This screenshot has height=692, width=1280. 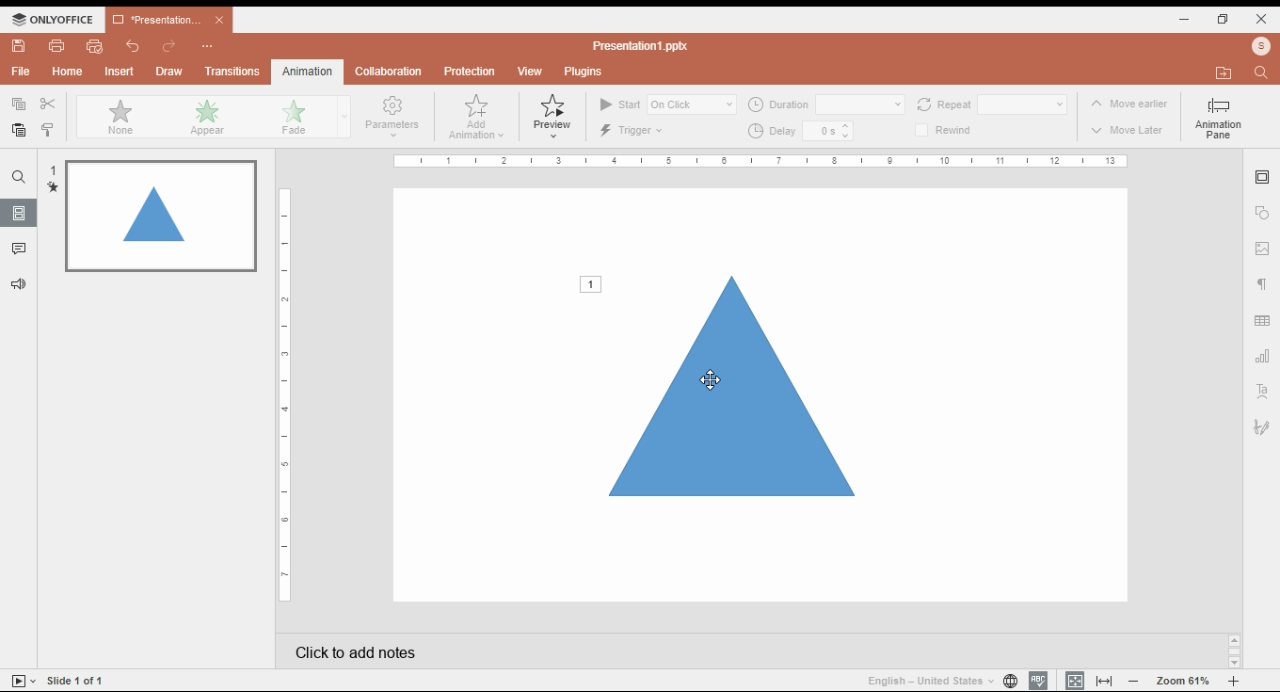 What do you see at coordinates (49, 104) in the screenshot?
I see `cut` at bounding box center [49, 104].